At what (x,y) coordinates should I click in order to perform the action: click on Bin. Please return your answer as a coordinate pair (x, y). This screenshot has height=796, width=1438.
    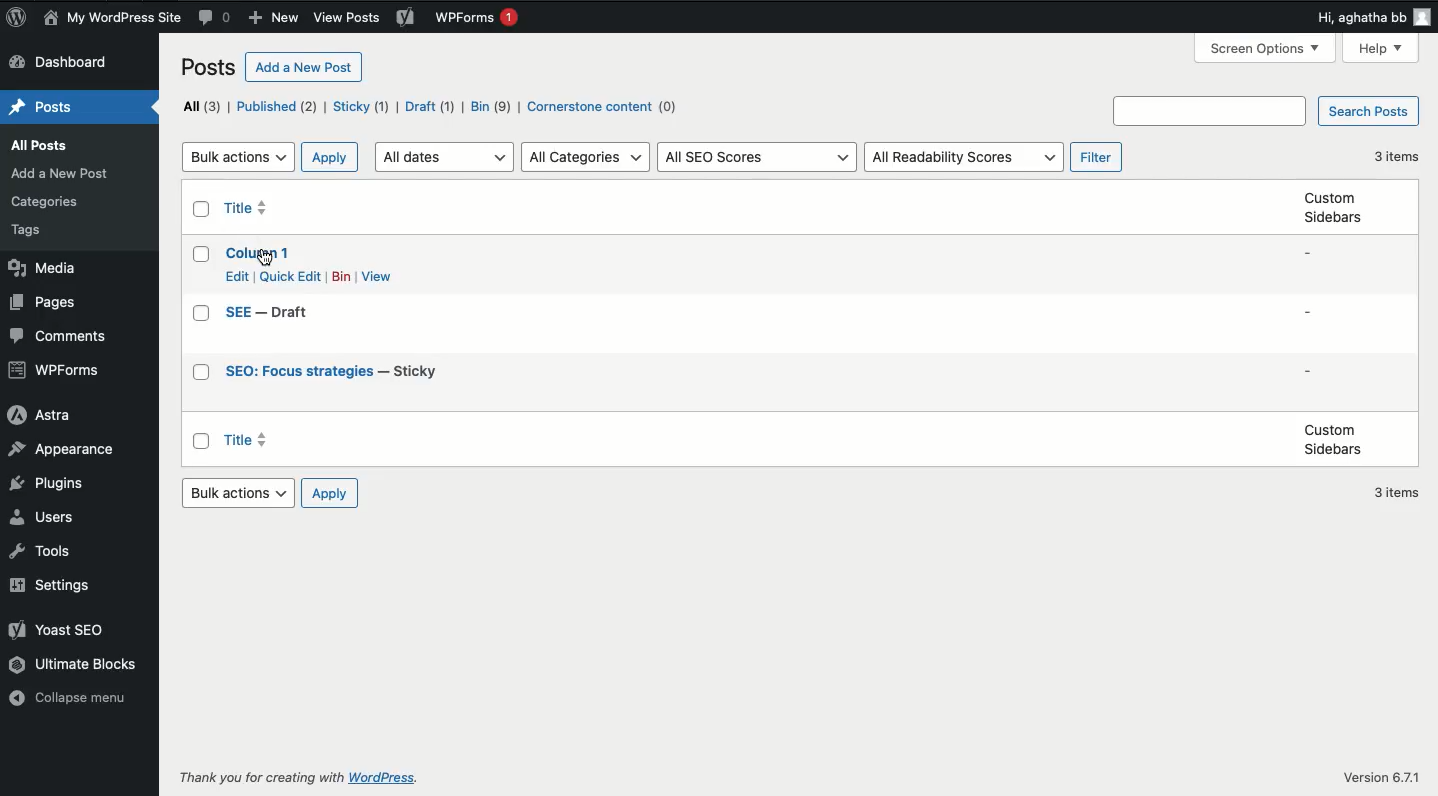
    Looking at the image, I should click on (492, 108).